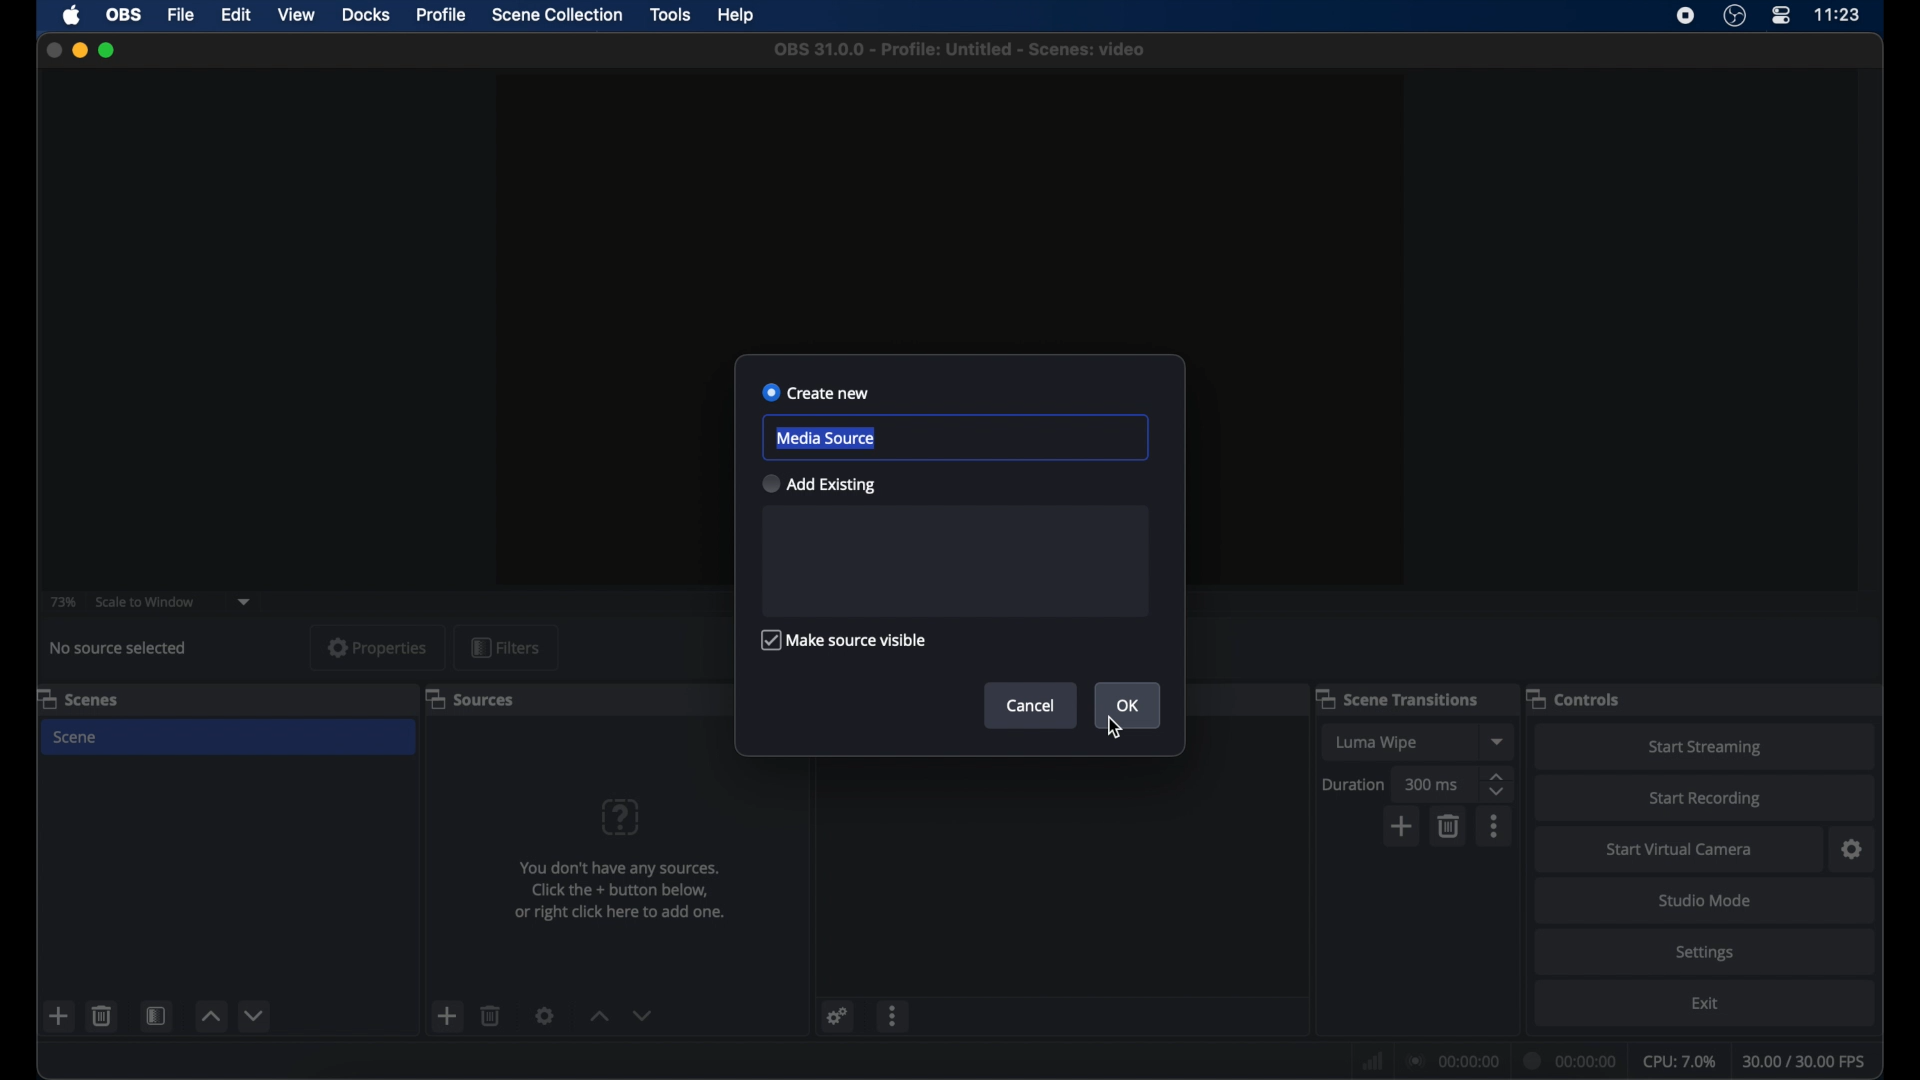  Describe the element at coordinates (62, 603) in the screenshot. I see `73%` at that location.